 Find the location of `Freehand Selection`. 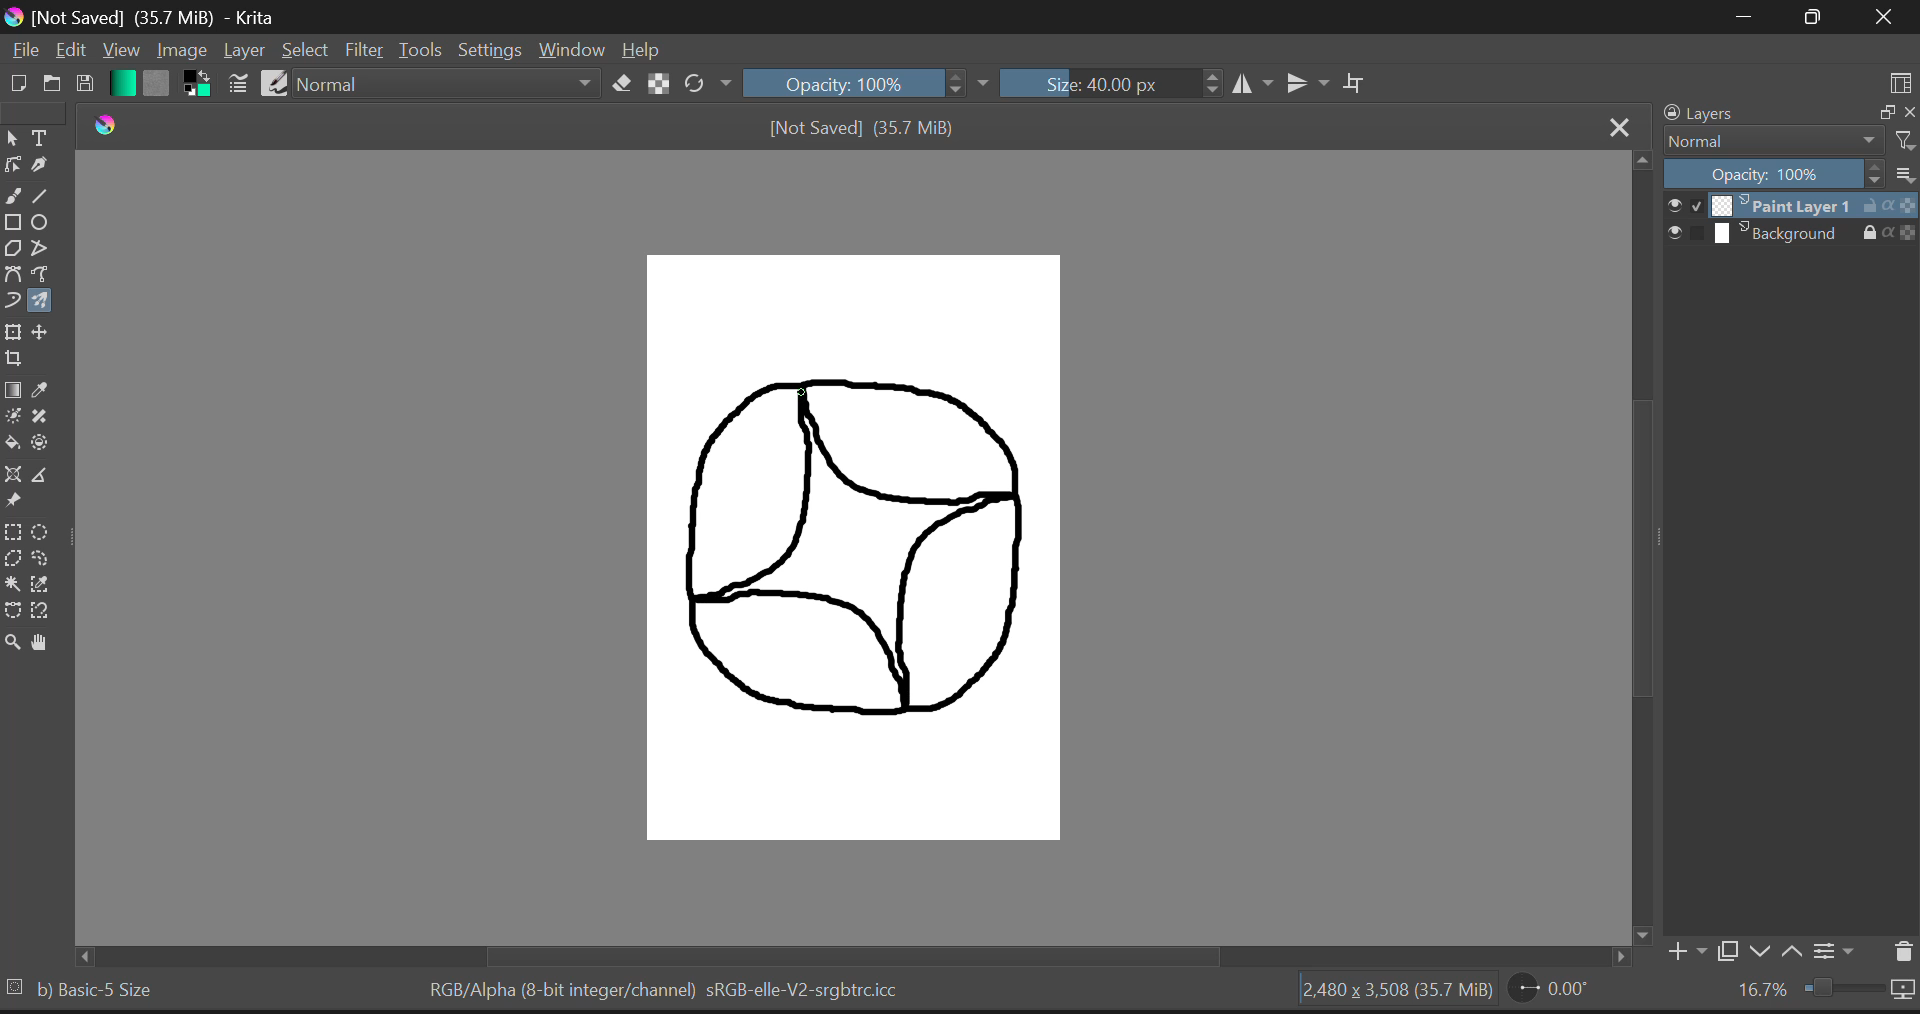

Freehand Selection is located at coordinates (48, 559).